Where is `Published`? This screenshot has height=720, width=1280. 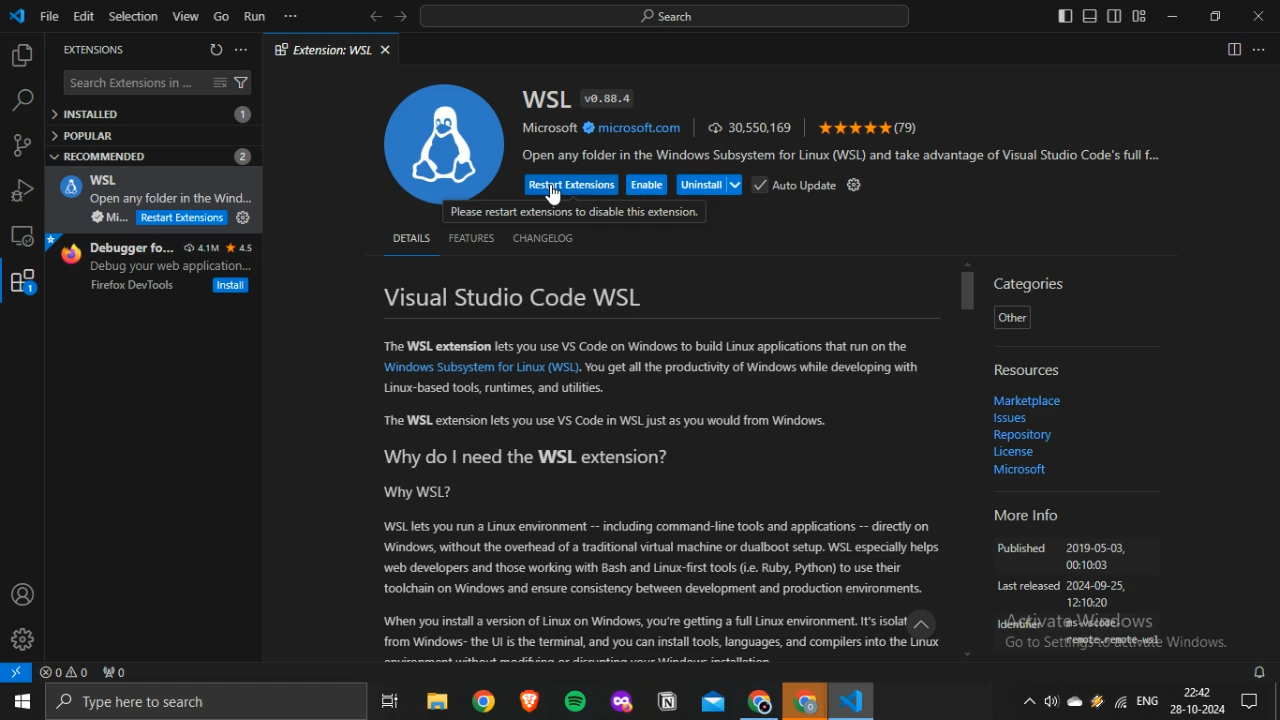 Published is located at coordinates (1022, 550).